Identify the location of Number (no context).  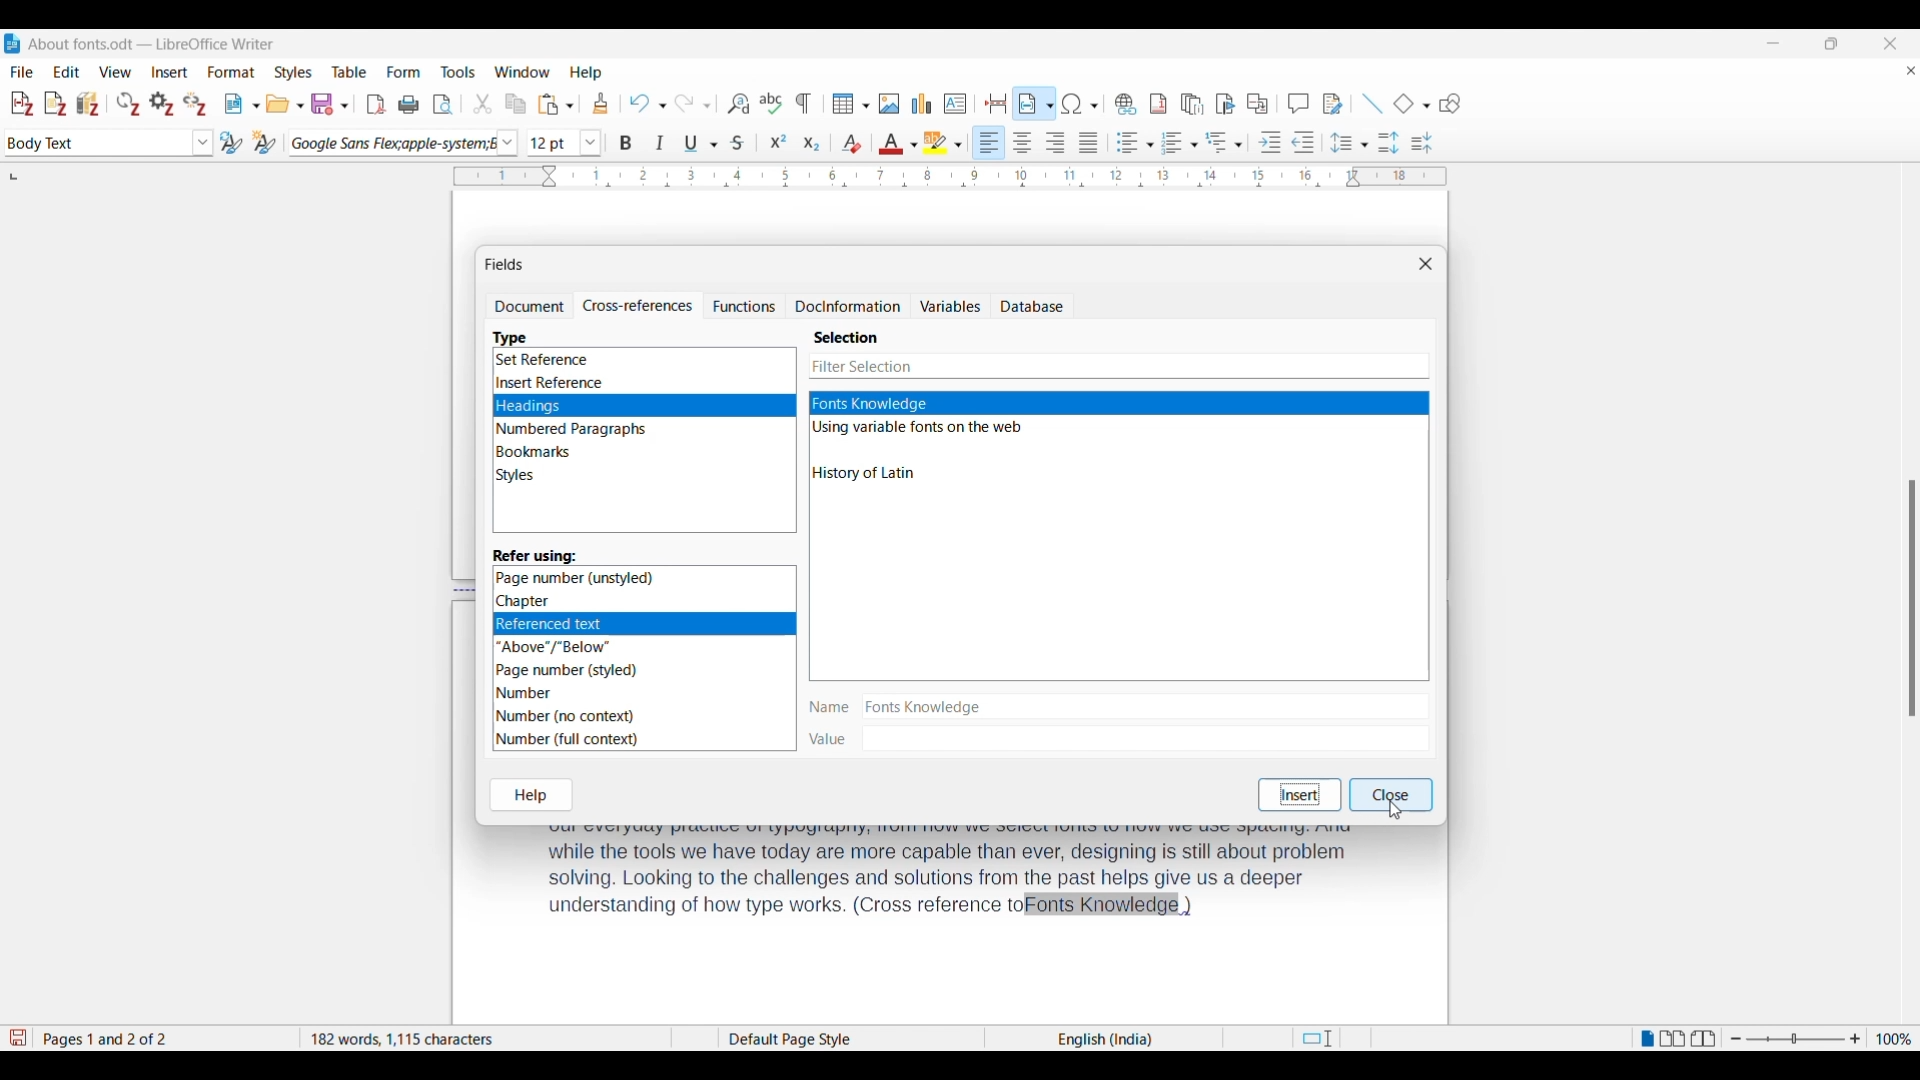
(566, 716).